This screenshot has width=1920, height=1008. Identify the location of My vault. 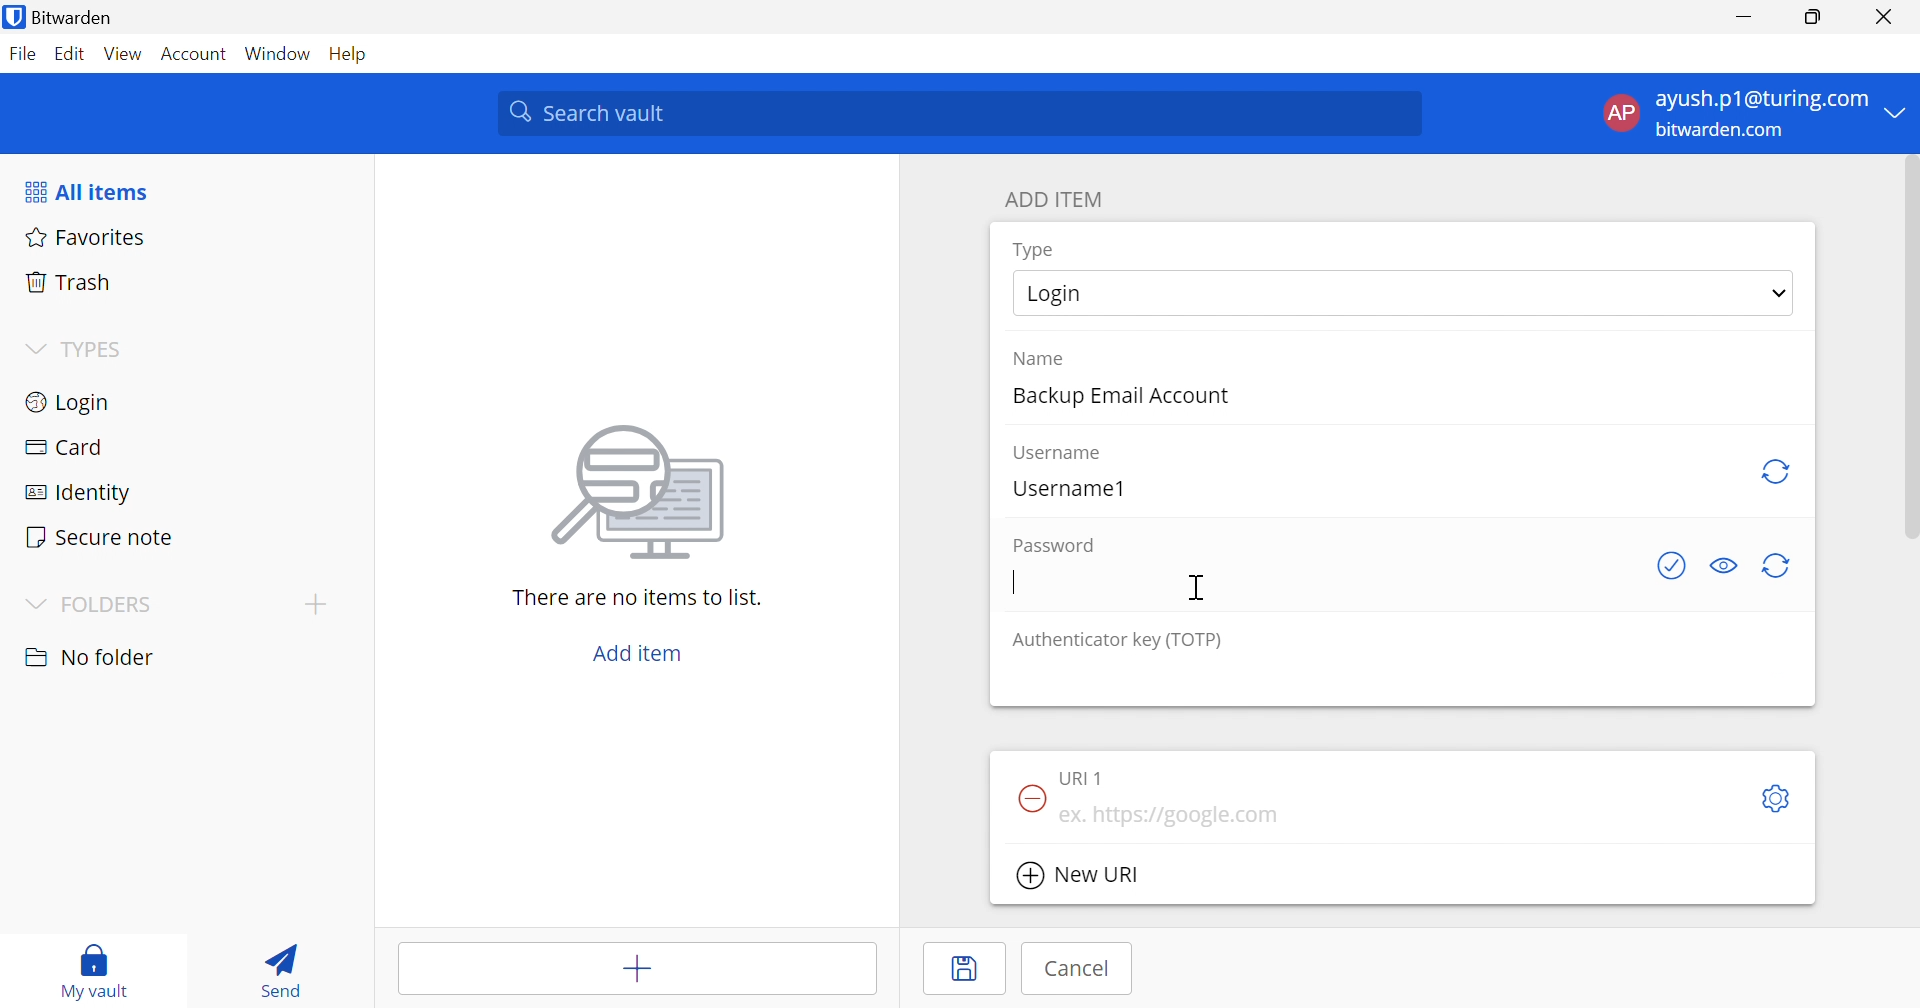
(94, 972).